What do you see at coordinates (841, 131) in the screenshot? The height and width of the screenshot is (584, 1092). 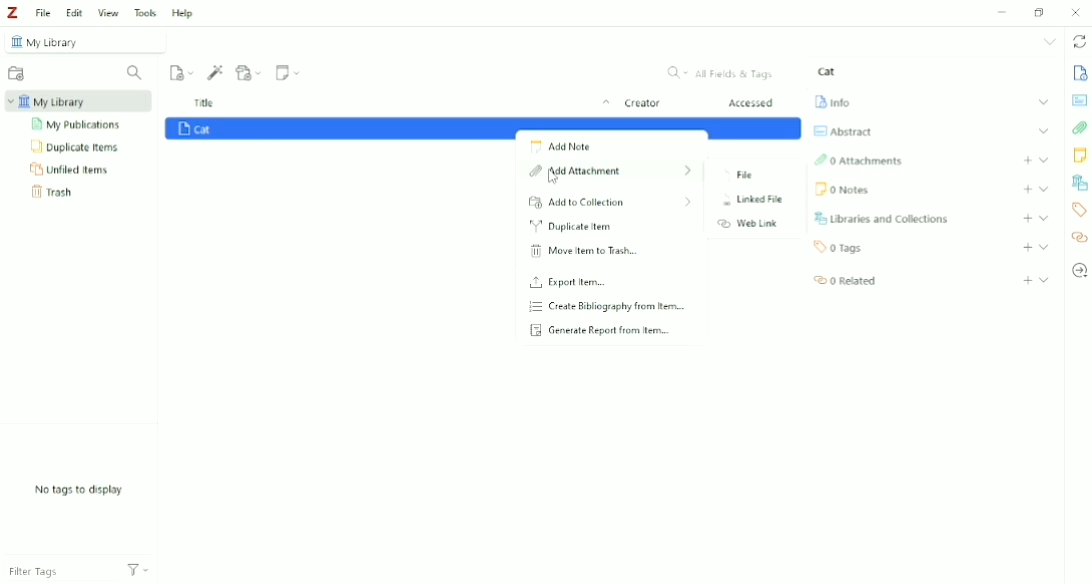 I see `Abstract` at bounding box center [841, 131].